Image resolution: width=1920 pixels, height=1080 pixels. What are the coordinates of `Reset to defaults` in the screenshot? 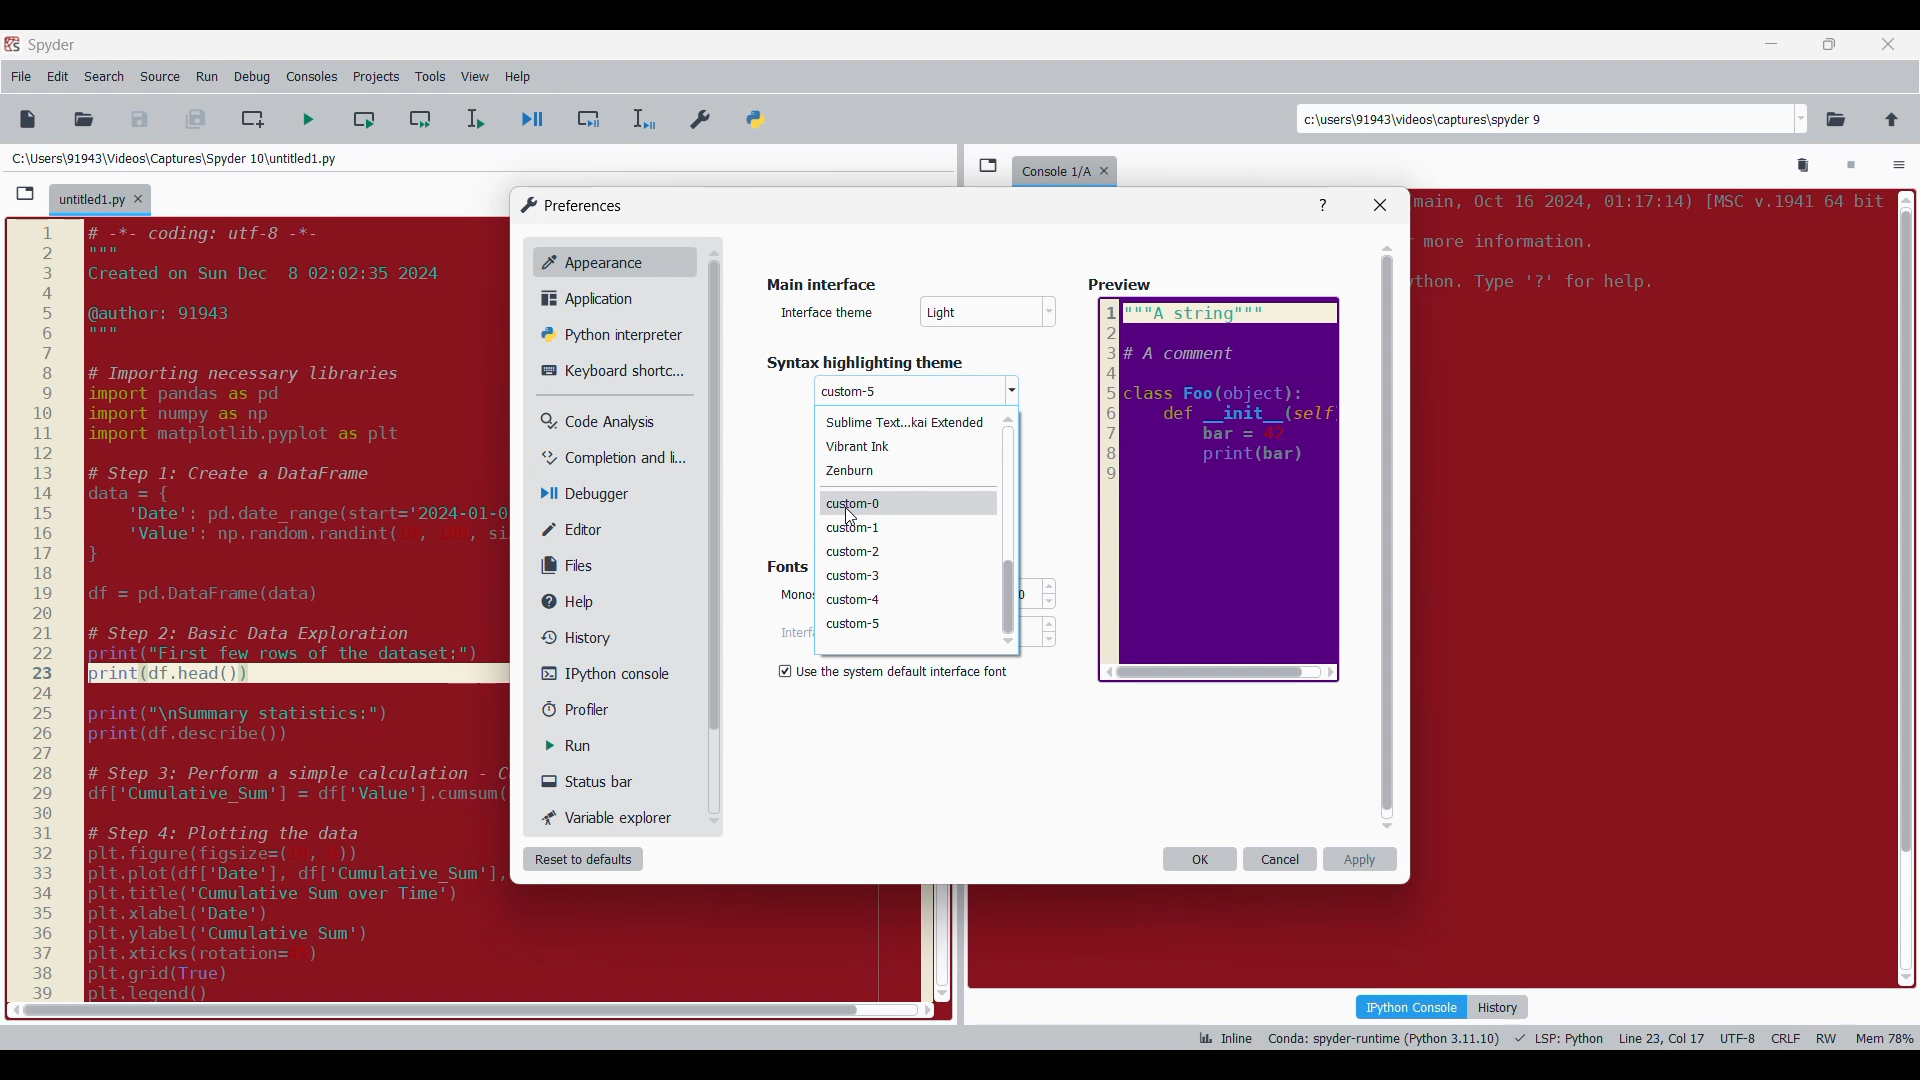 It's located at (583, 859).